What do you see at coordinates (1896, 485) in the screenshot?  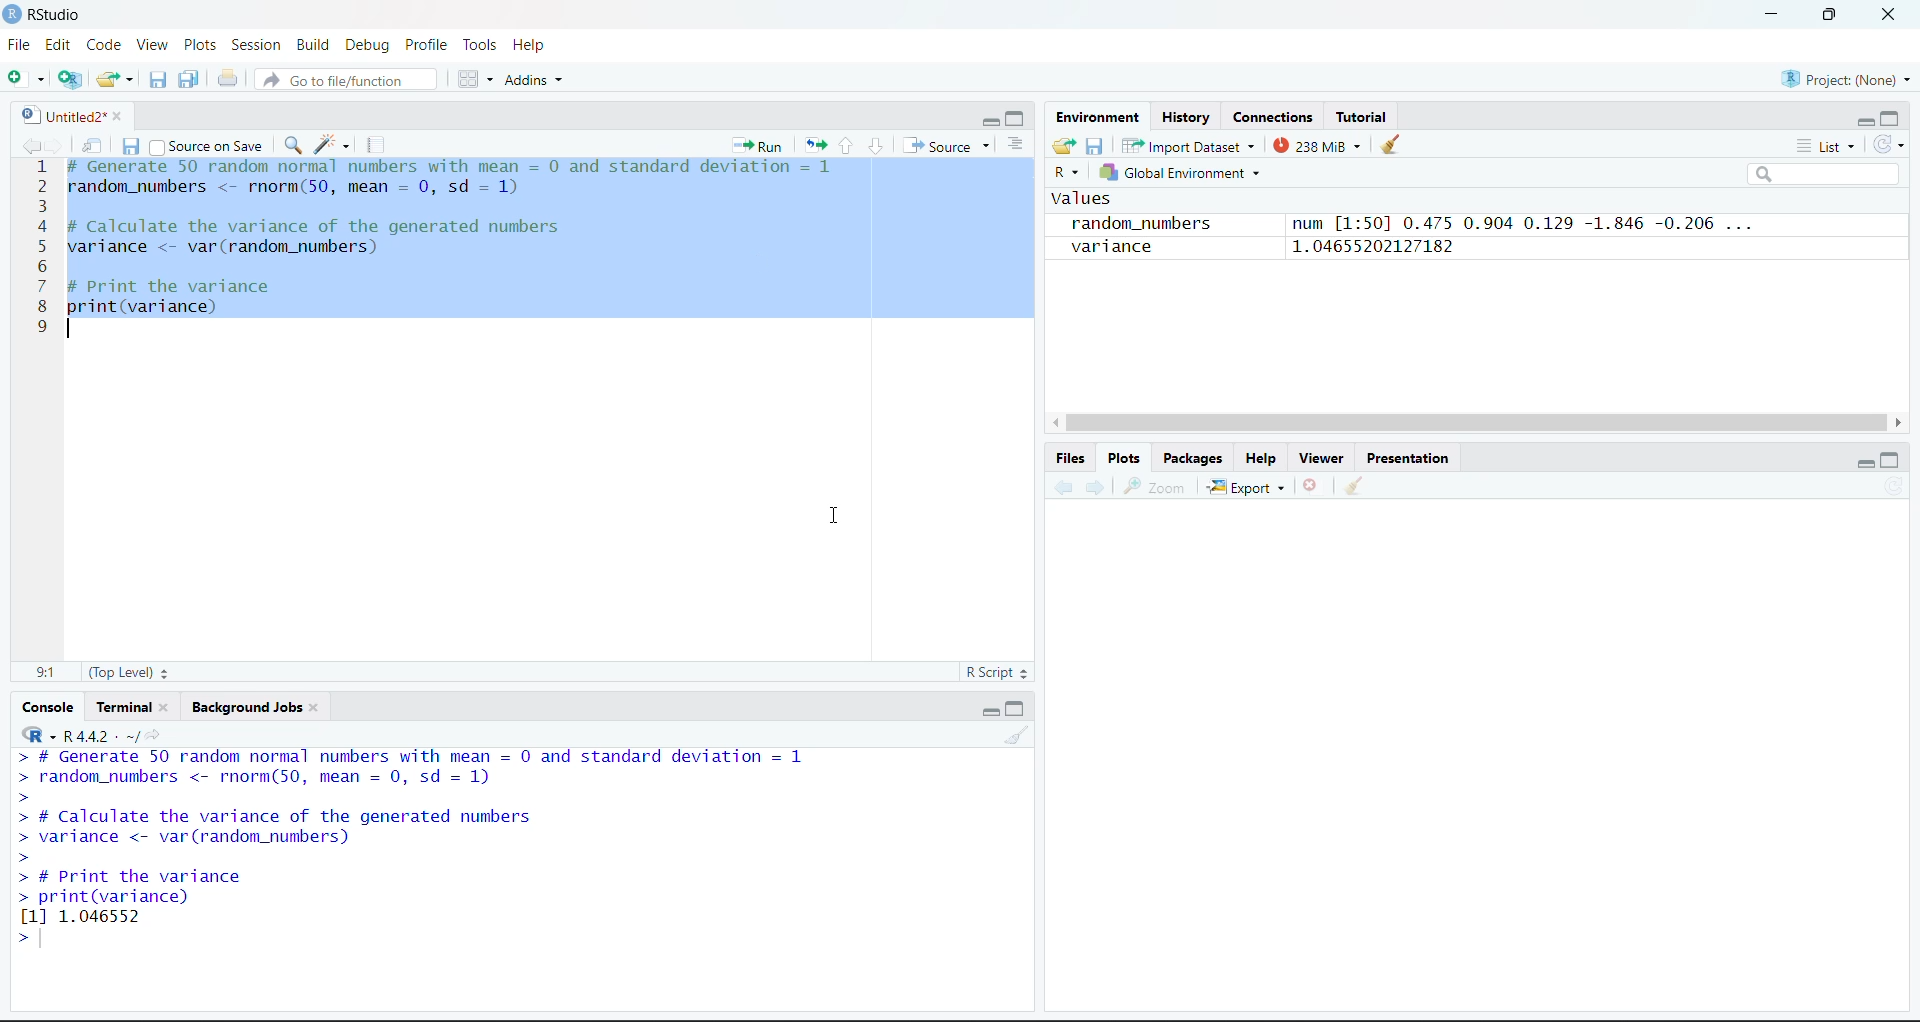 I see `refresh` at bounding box center [1896, 485].